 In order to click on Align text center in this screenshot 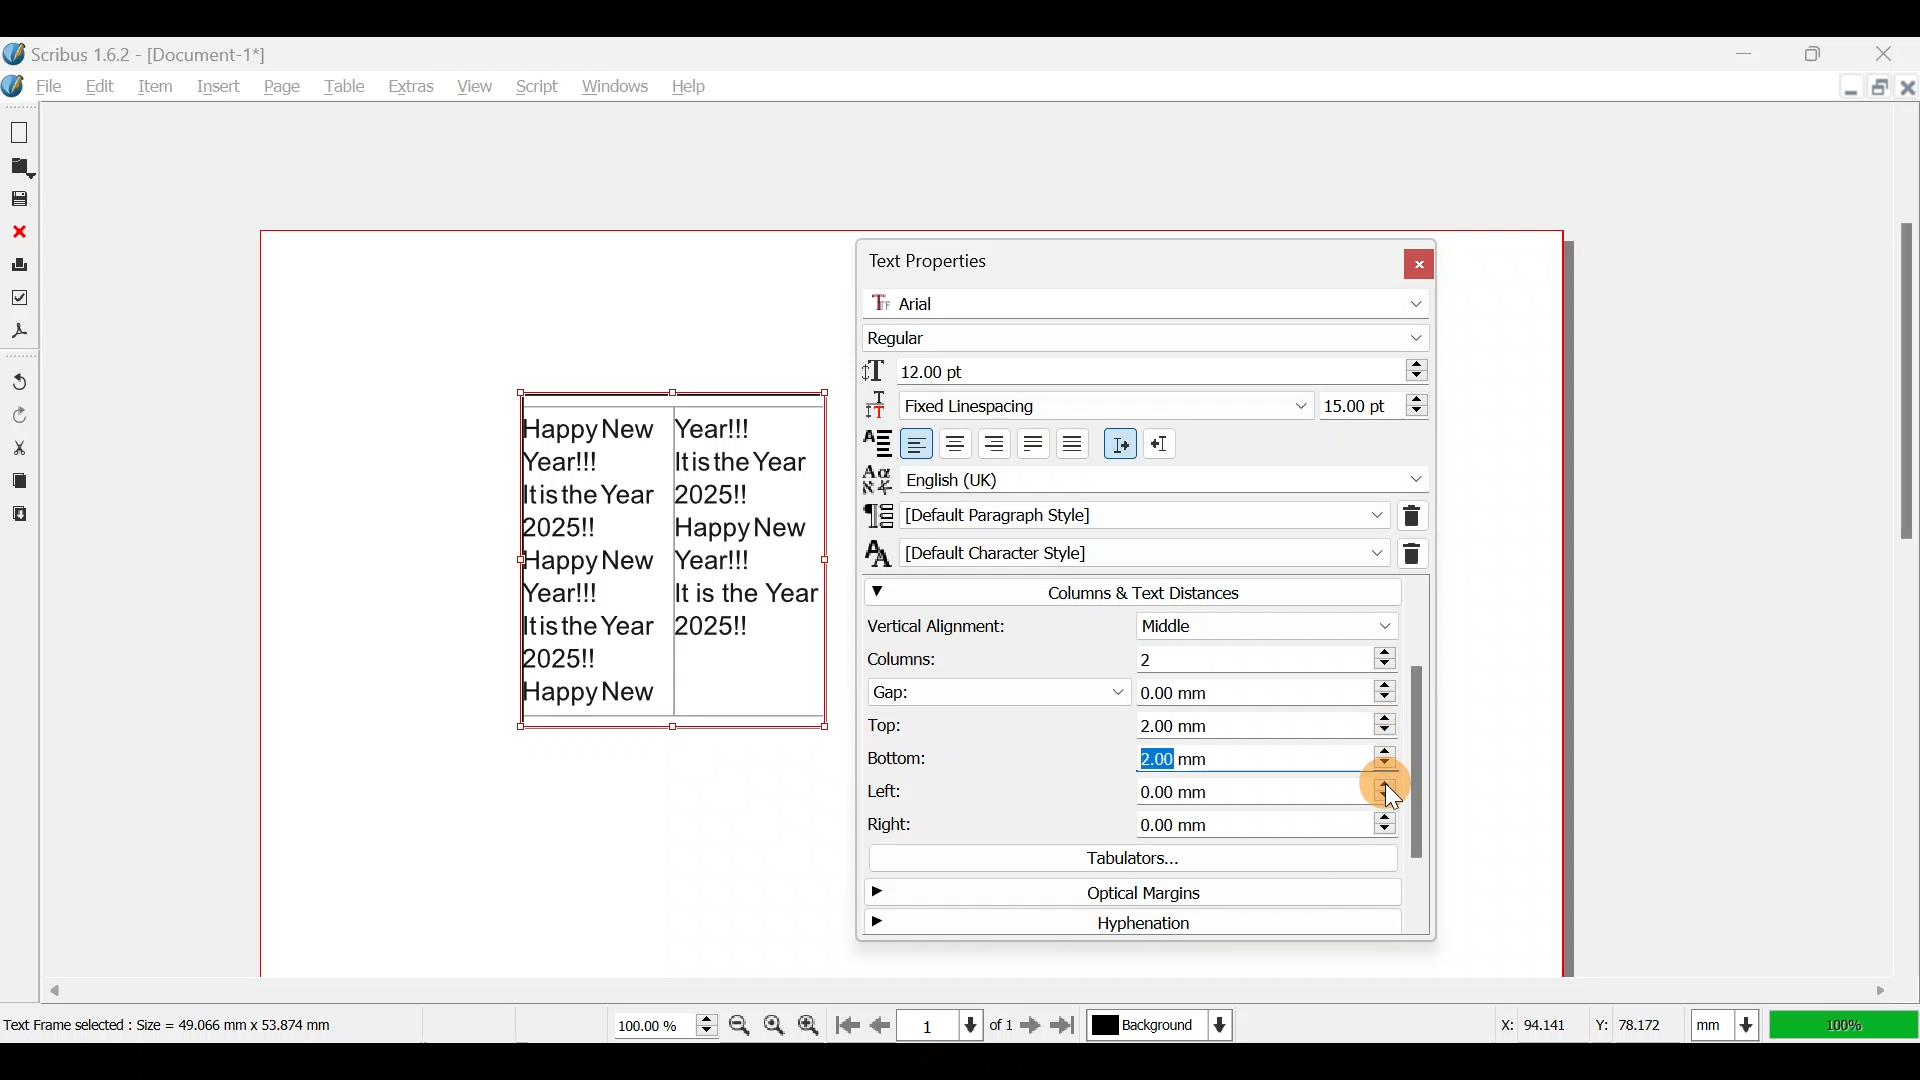, I will do `click(959, 441)`.